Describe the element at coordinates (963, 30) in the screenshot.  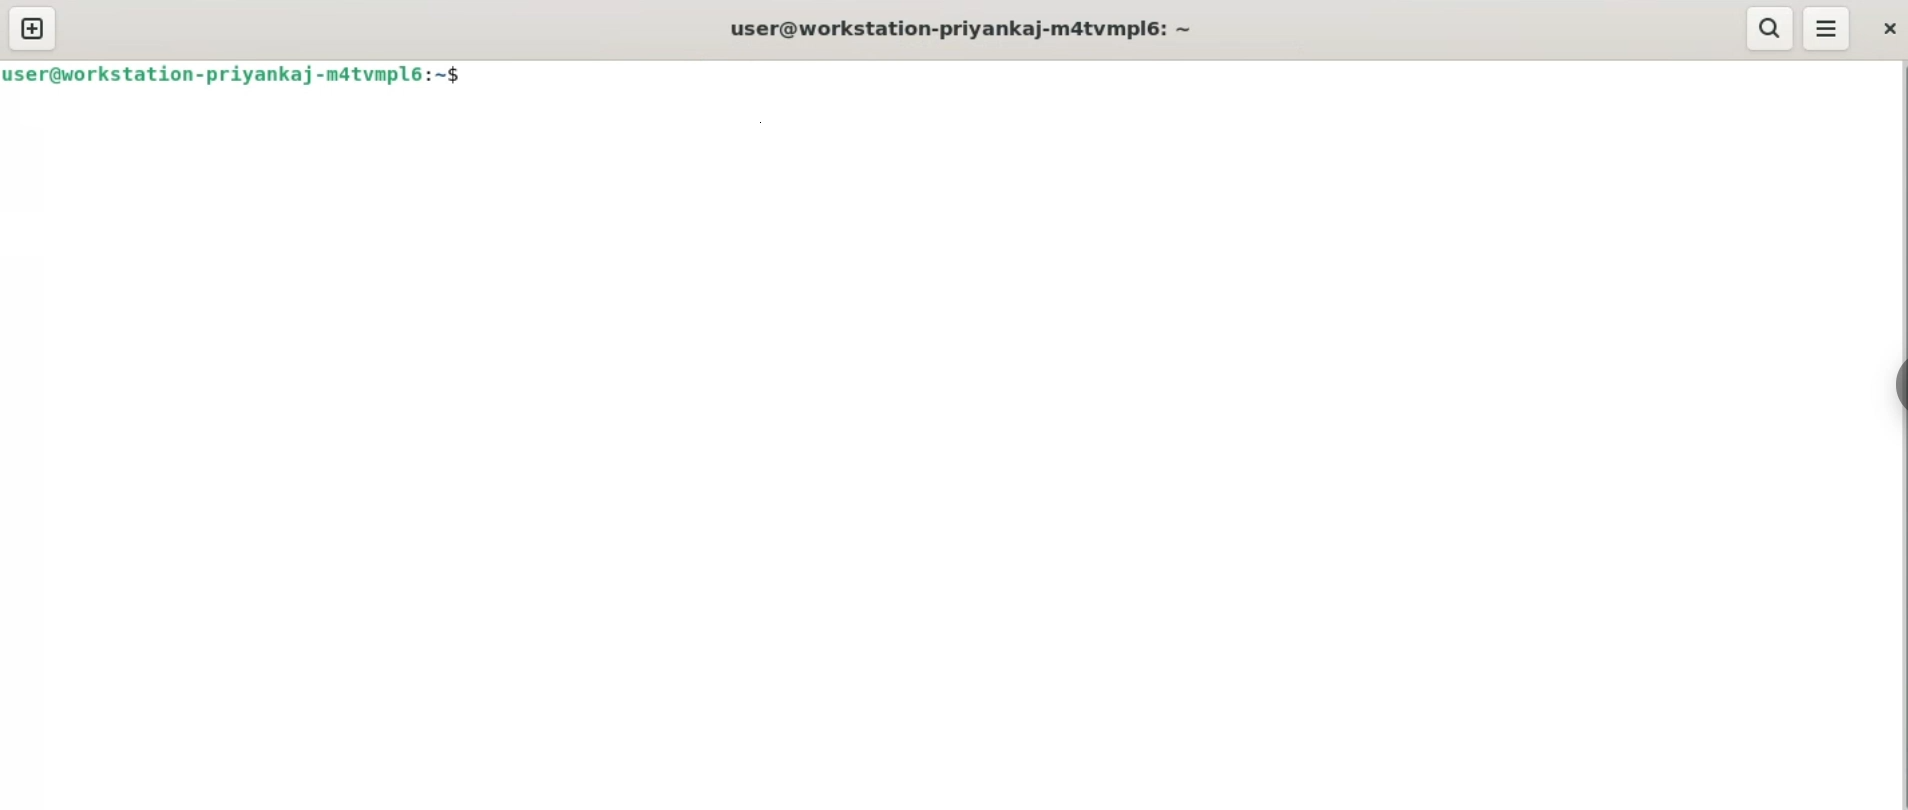
I see `user@workstation-priyankaj-m4tvmplé: ~` at that location.